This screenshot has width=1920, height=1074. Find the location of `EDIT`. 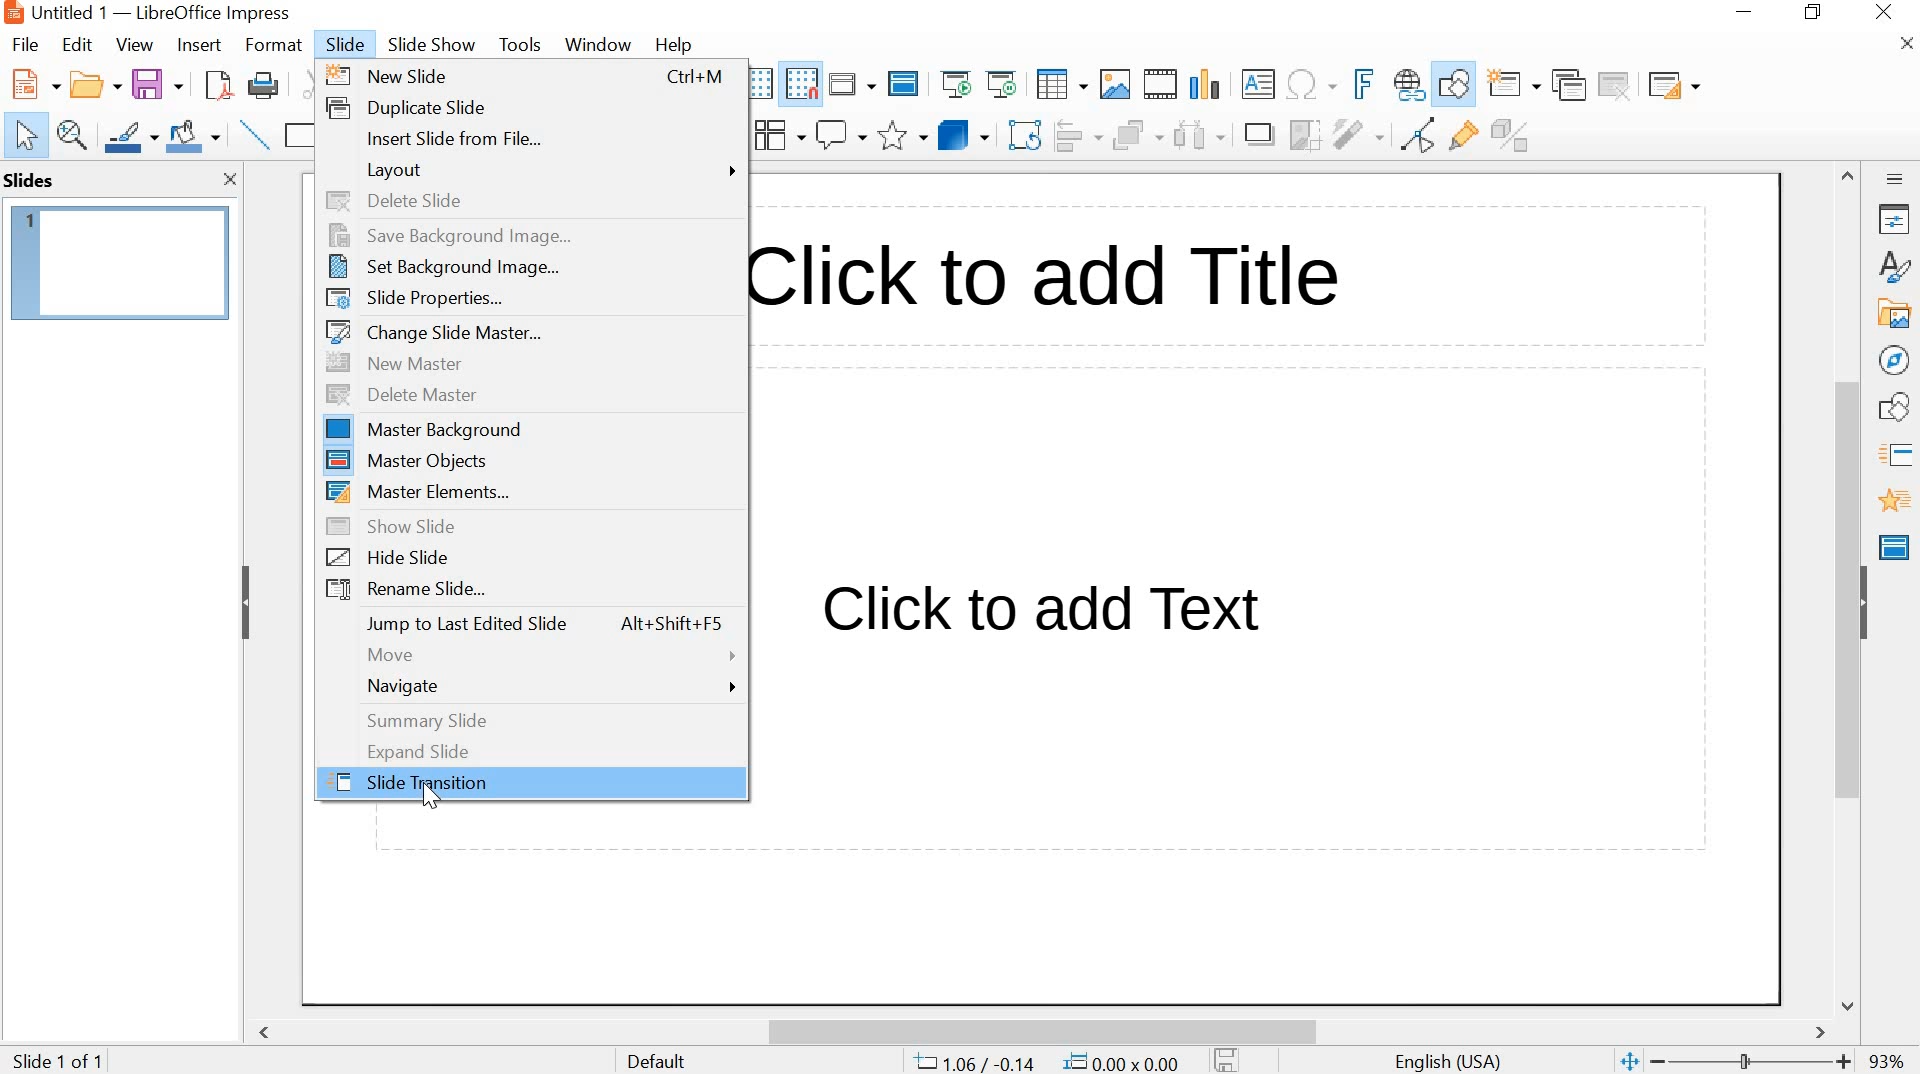

EDIT is located at coordinates (78, 44).